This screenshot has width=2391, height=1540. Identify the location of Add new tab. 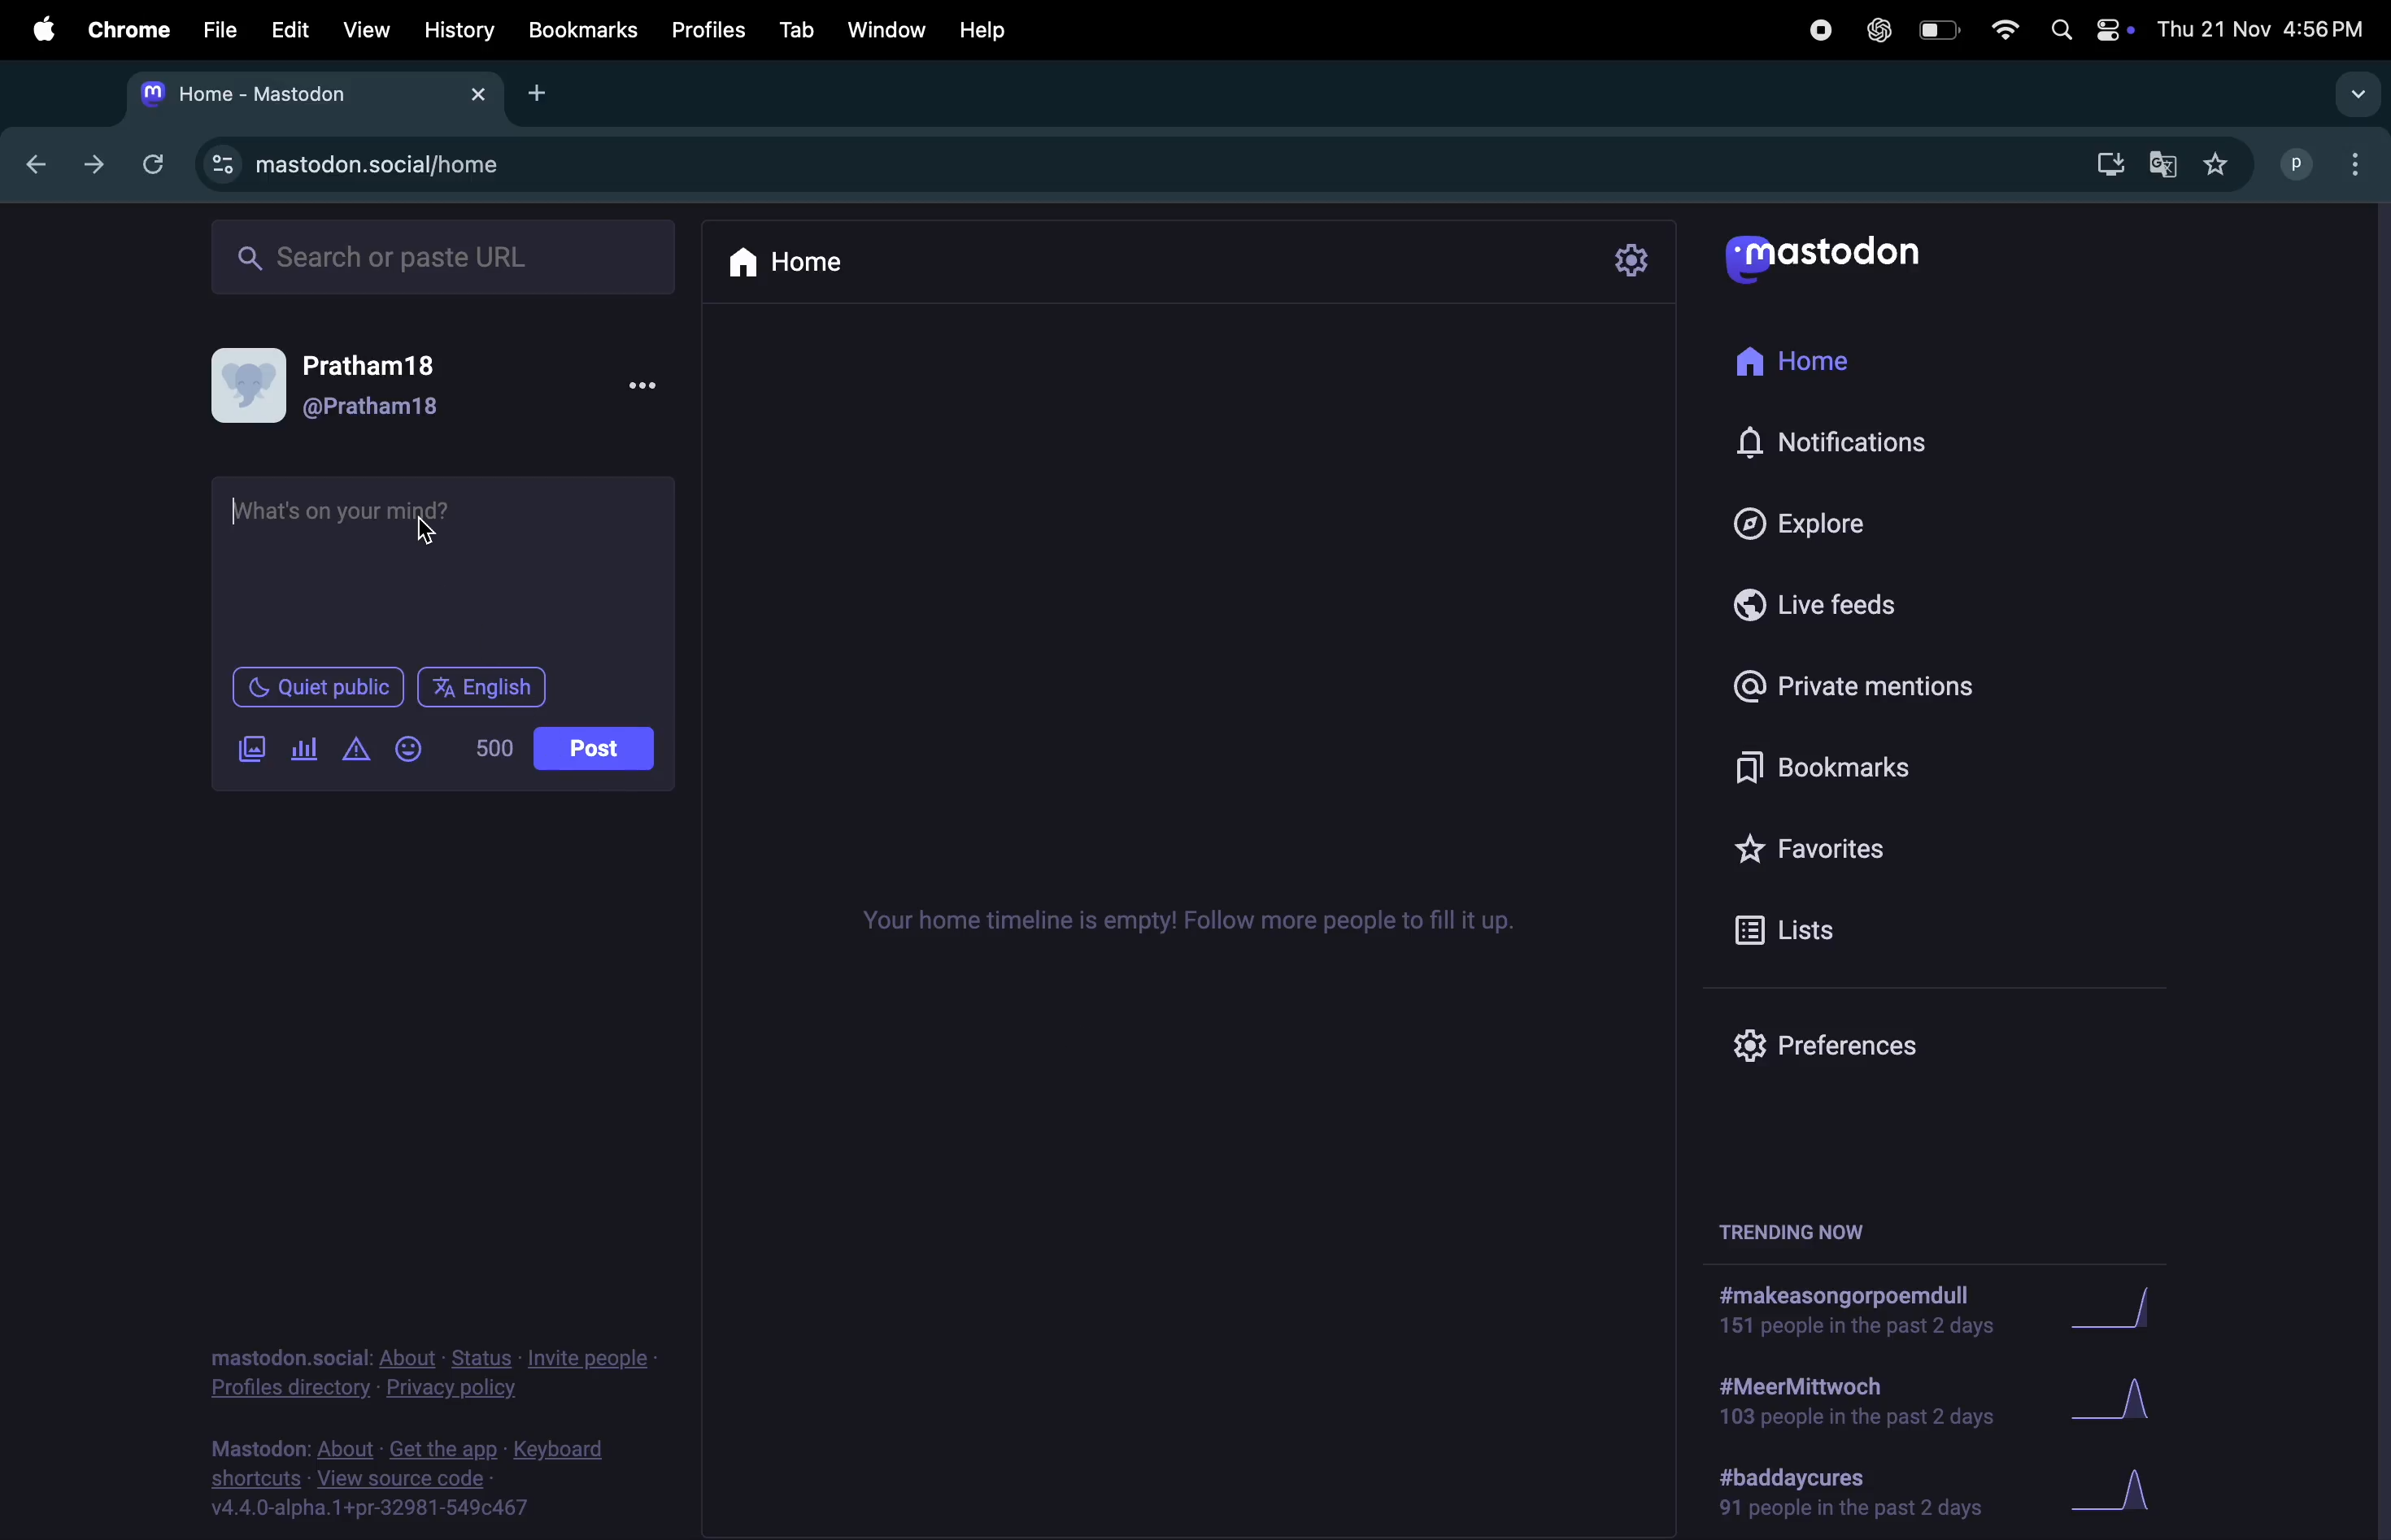
(539, 92).